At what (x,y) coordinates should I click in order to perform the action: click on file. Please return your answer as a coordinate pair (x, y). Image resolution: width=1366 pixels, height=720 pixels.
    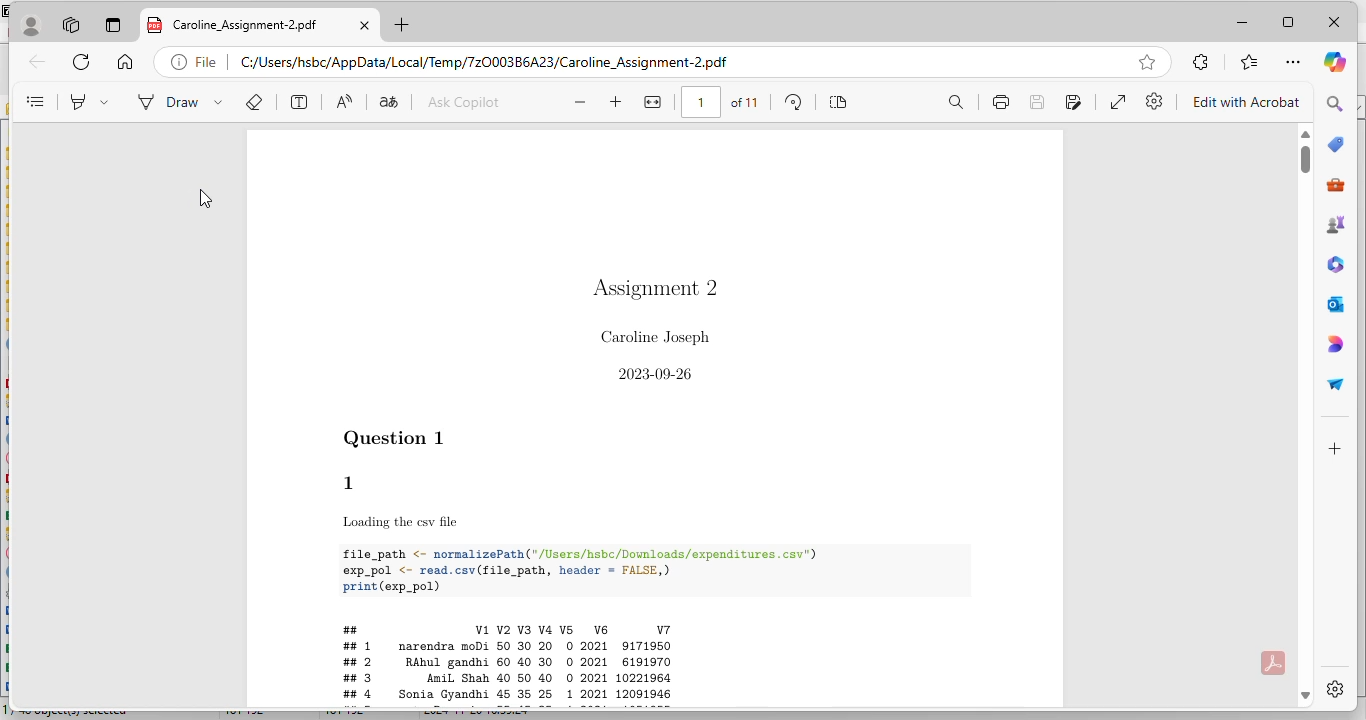
    Looking at the image, I should click on (233, 24).